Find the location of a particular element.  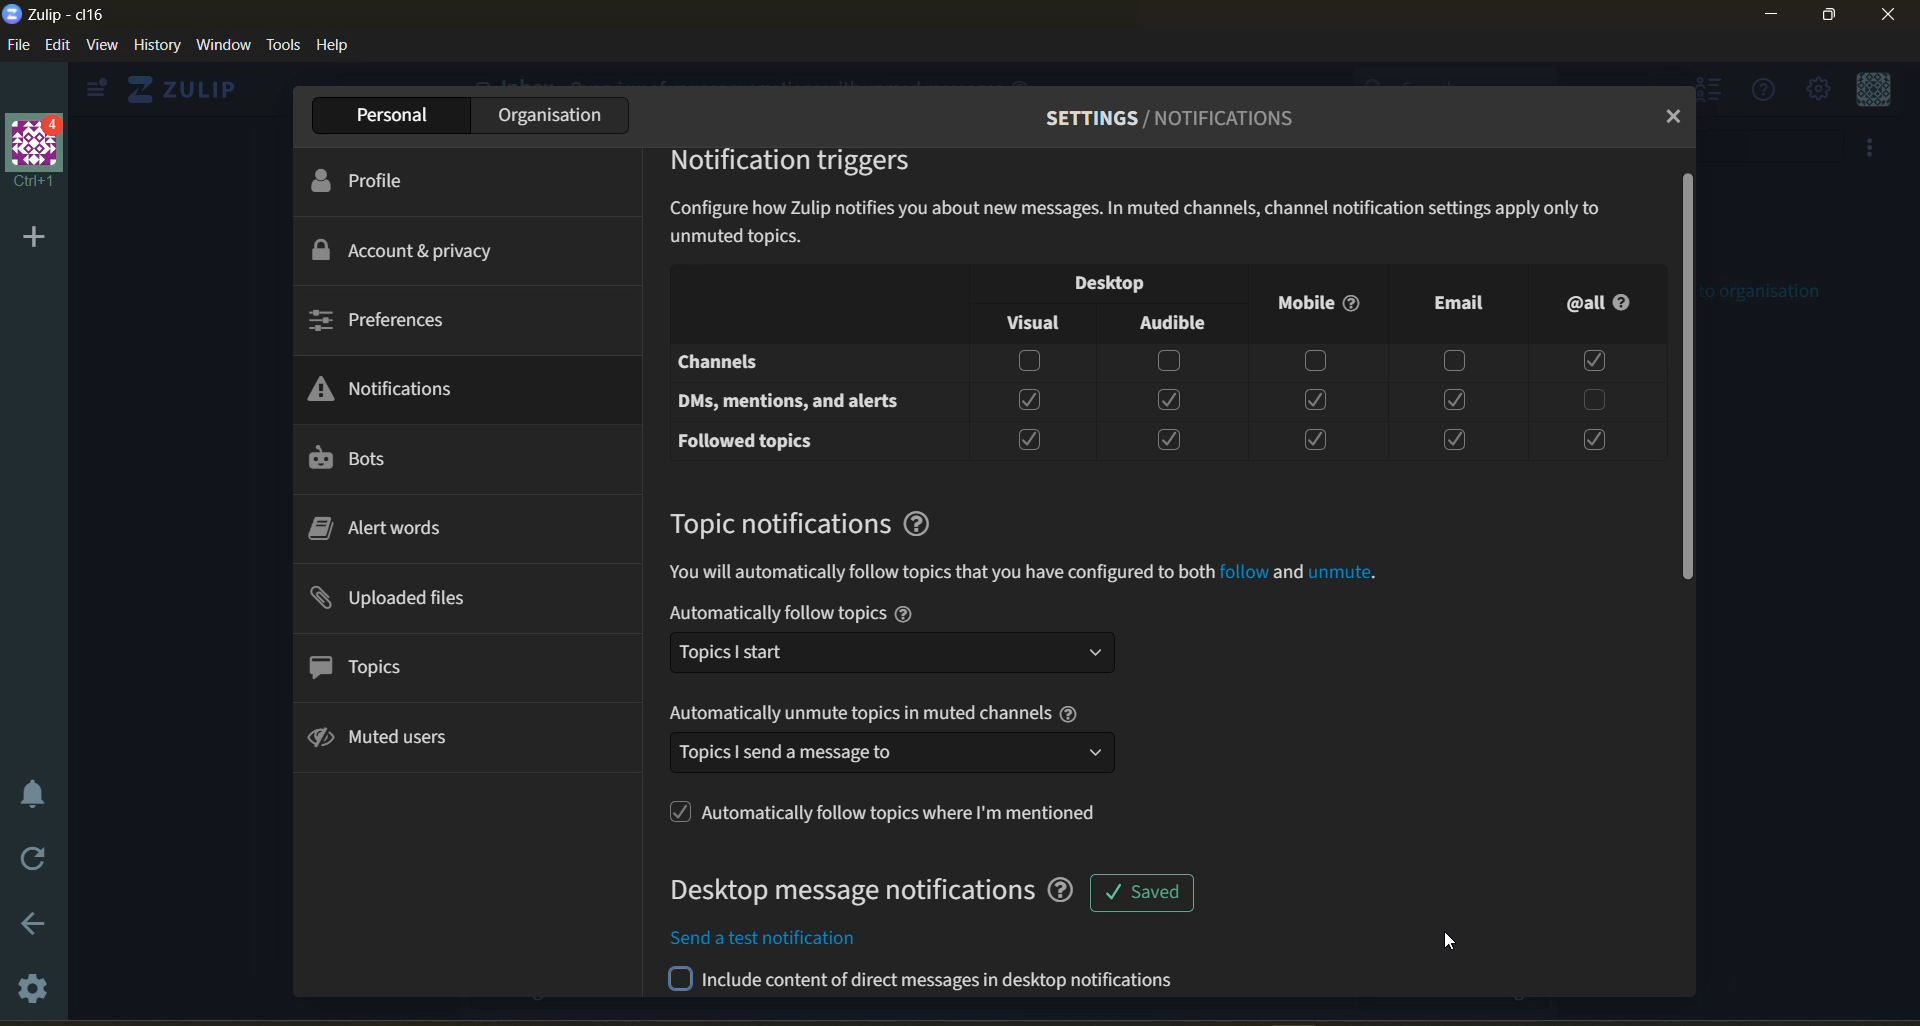

Checkbox is located at coordinates (1456, 363).